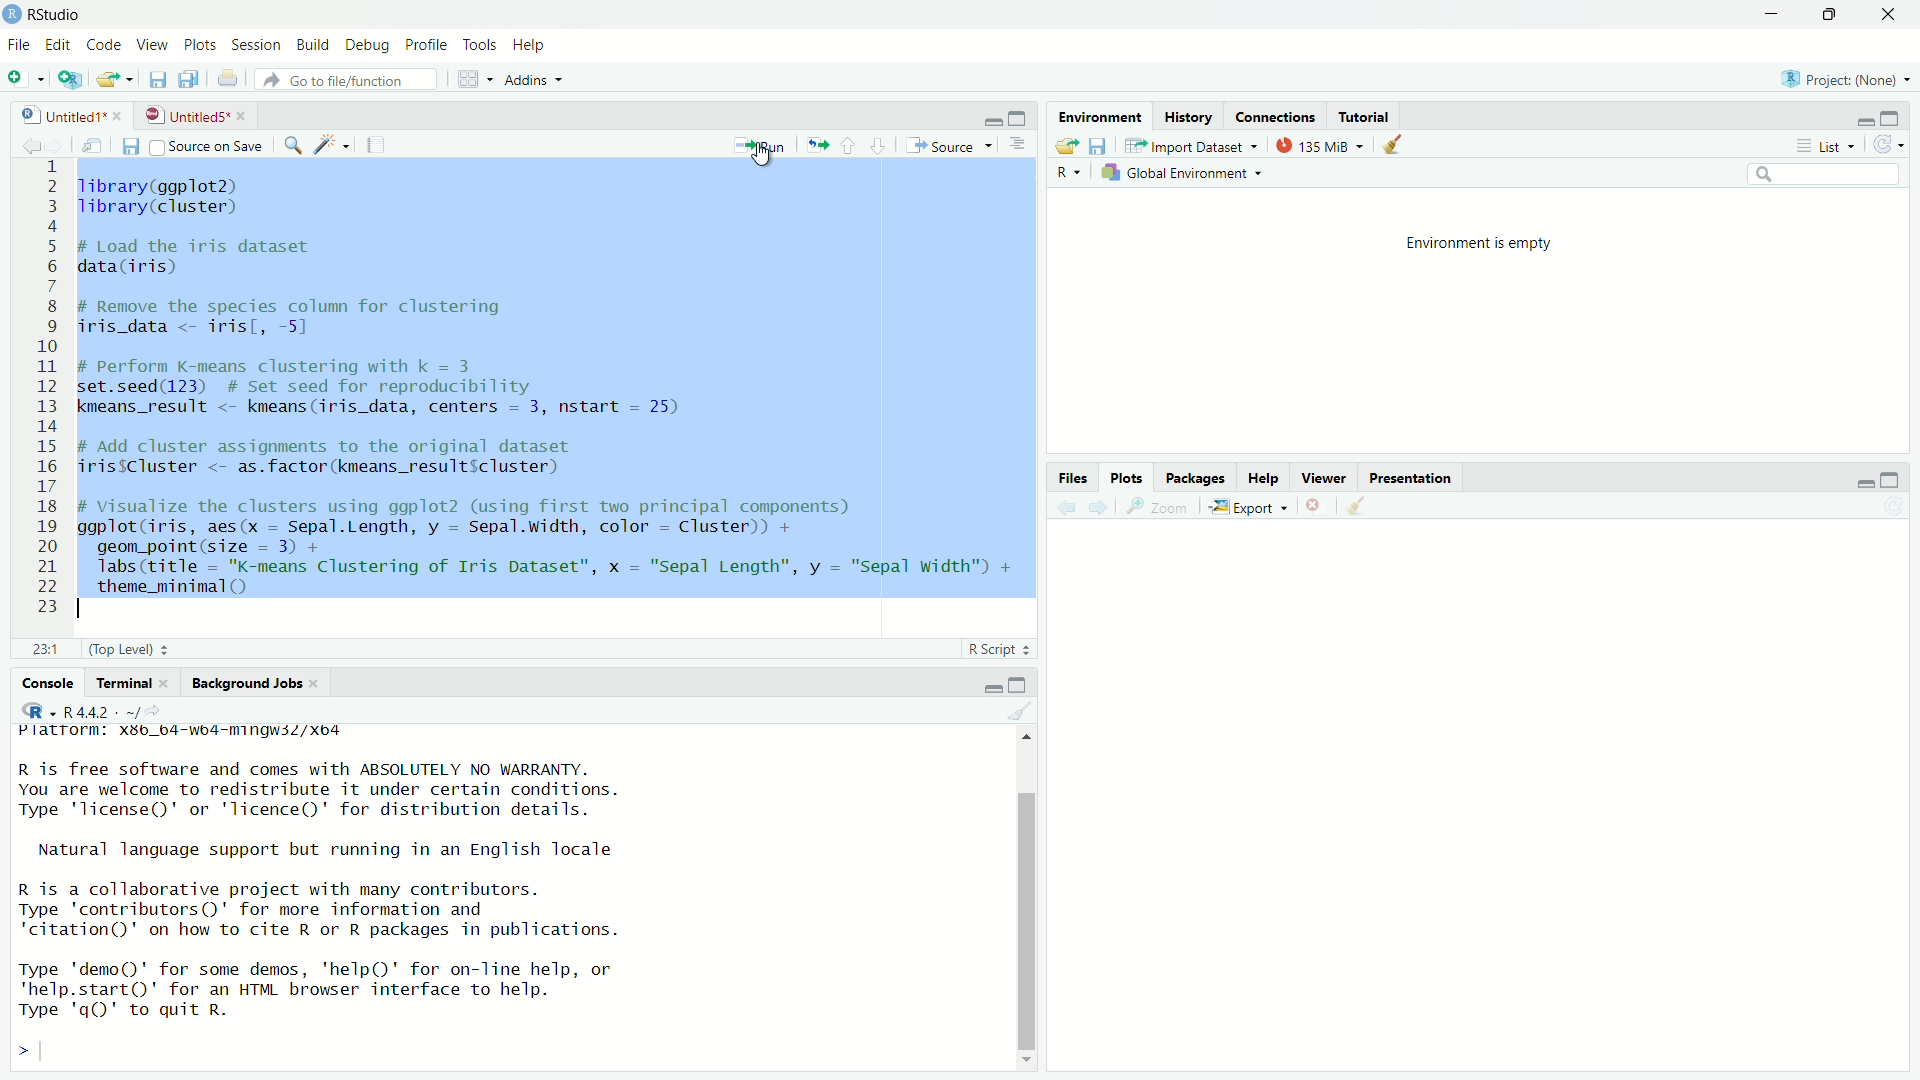 The image size is (1920, 1080). Describe the element at coordinates (1858, 480) in the screenshot. I see `minimize` at that location.